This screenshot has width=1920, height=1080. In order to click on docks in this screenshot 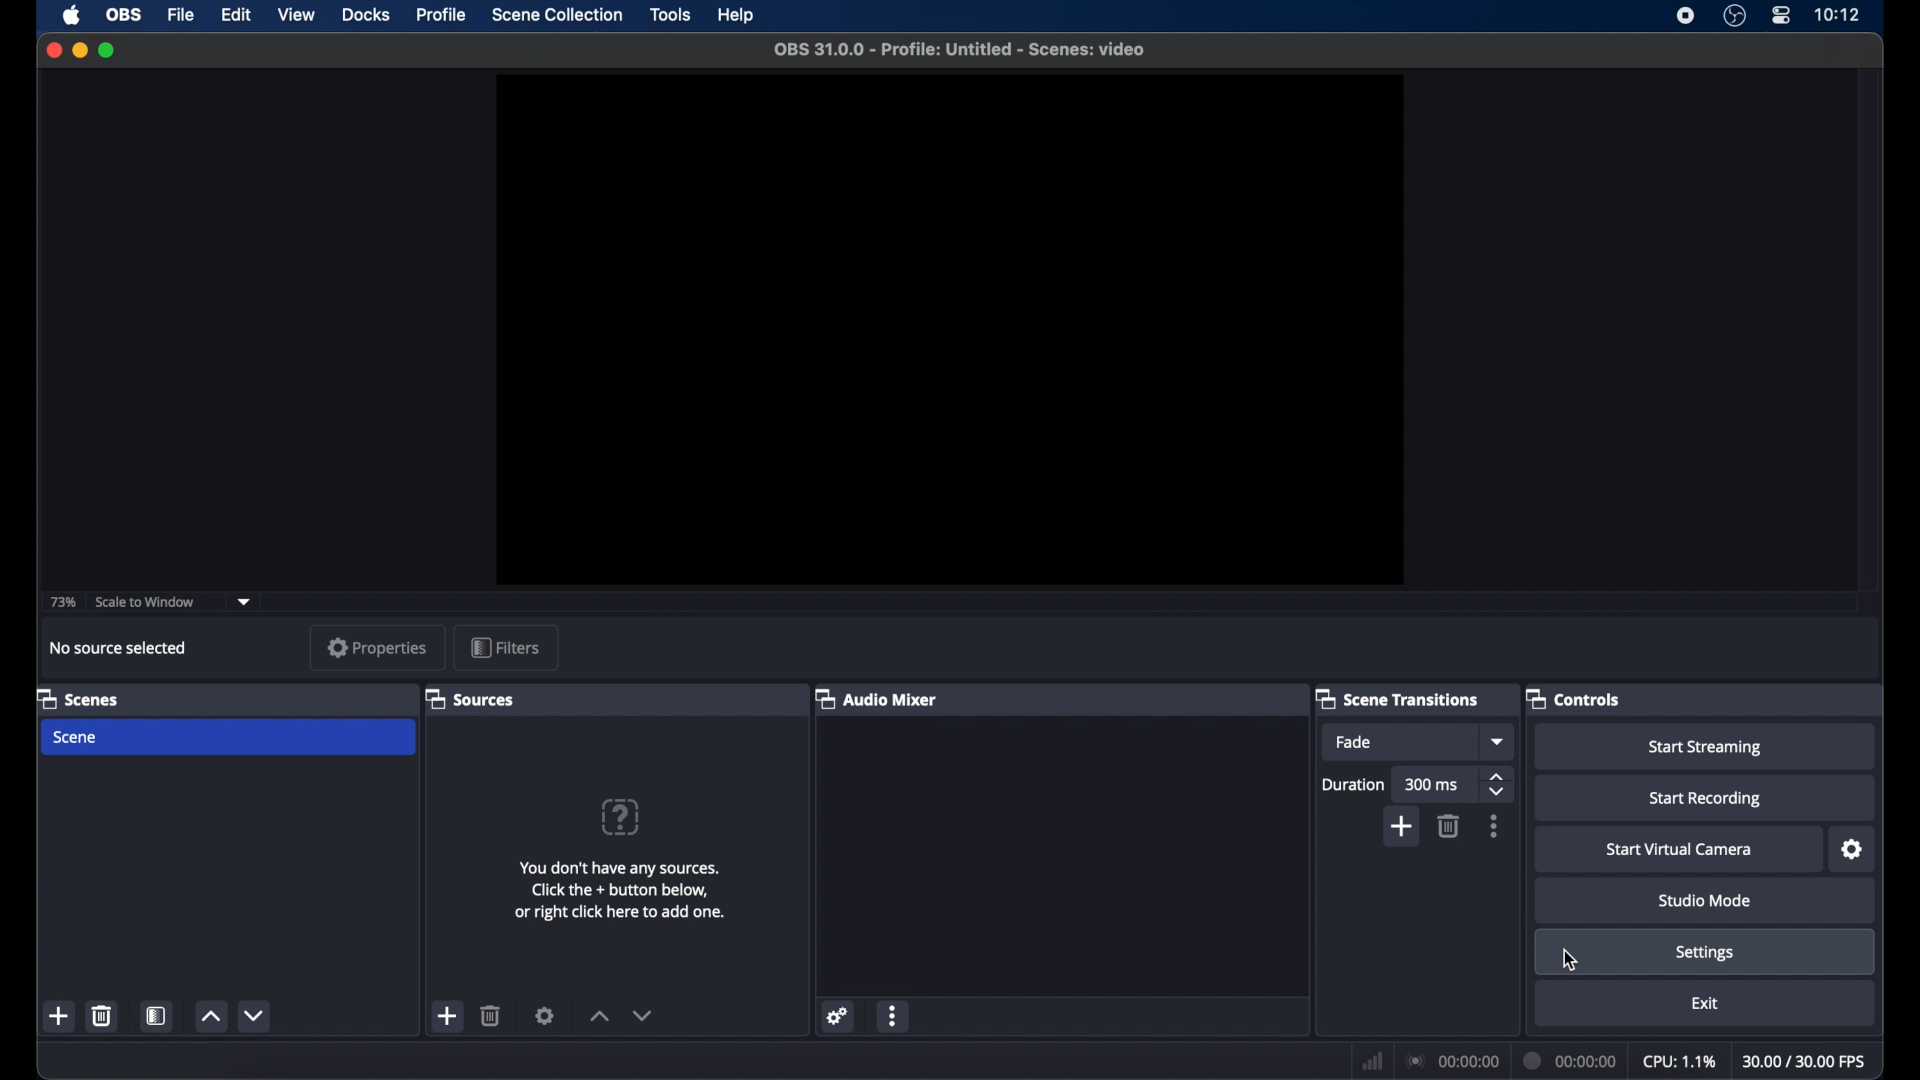, I will do `click(367, 15)`.